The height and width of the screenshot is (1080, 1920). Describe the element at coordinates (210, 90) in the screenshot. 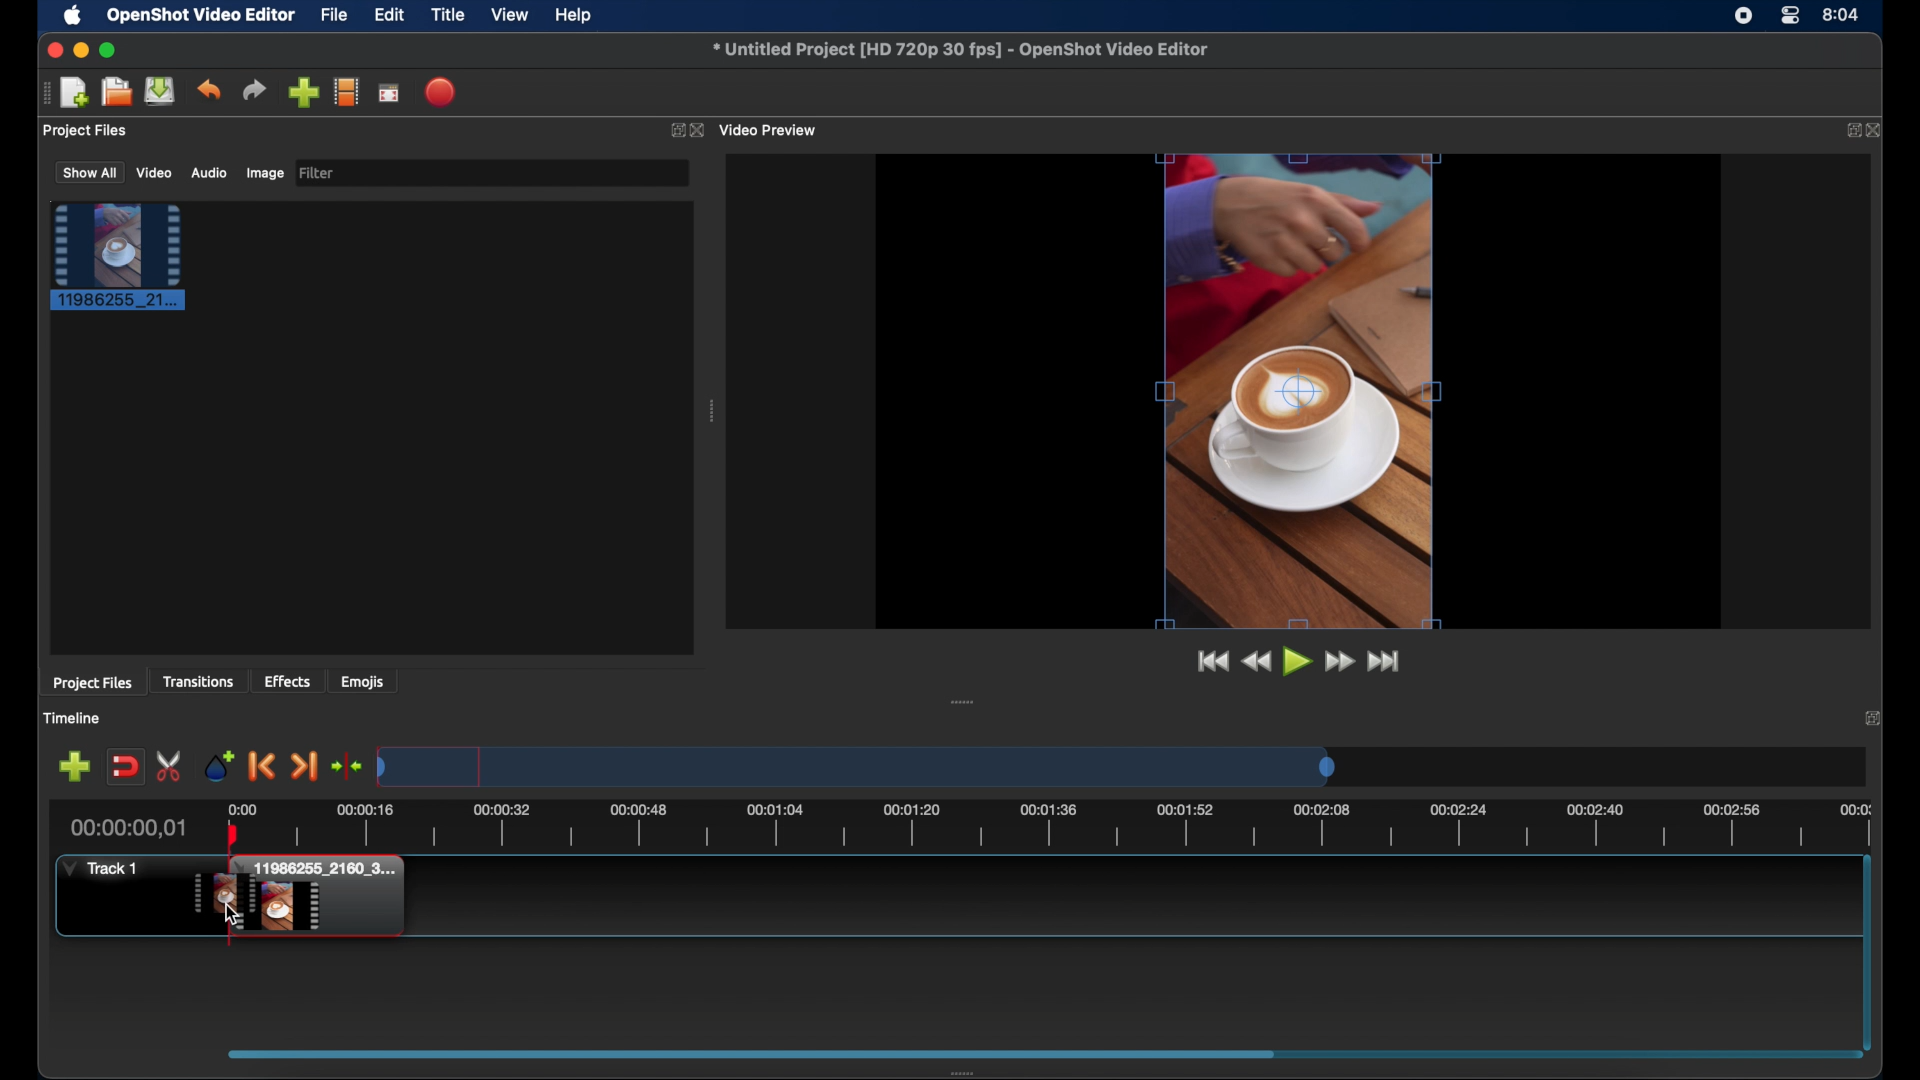

I see `undo` at that location.